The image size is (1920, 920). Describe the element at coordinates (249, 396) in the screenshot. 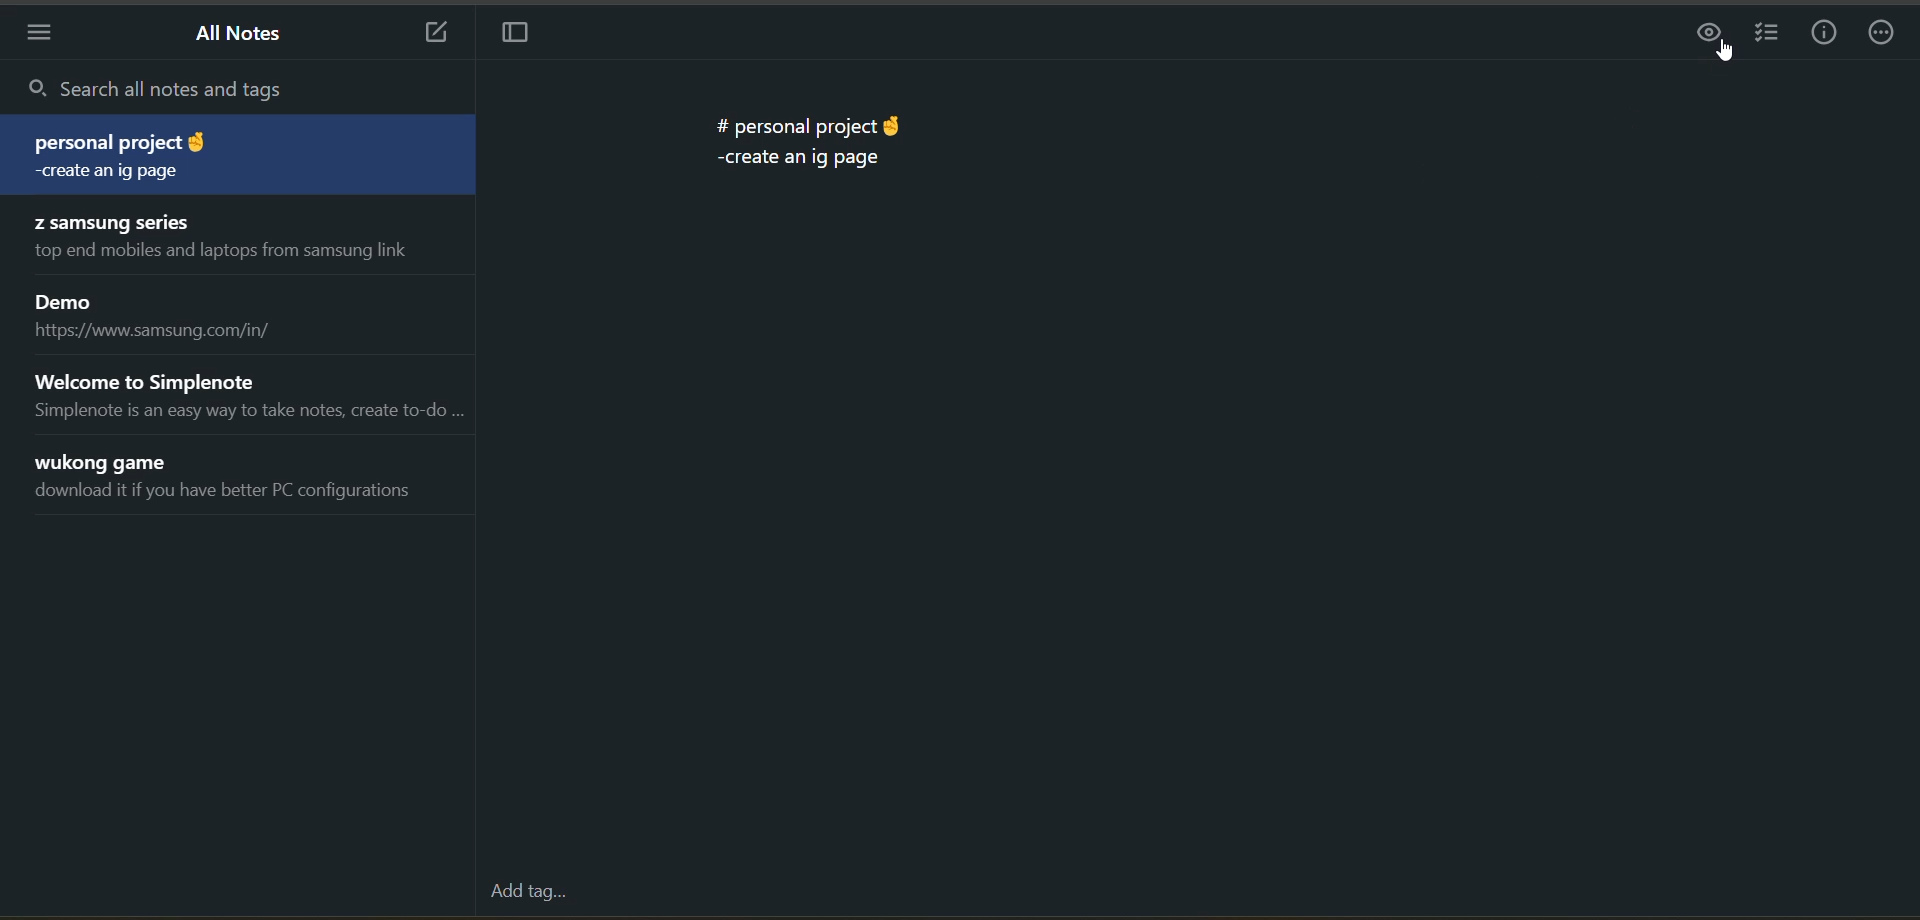

I see `note title and preview` at that location.